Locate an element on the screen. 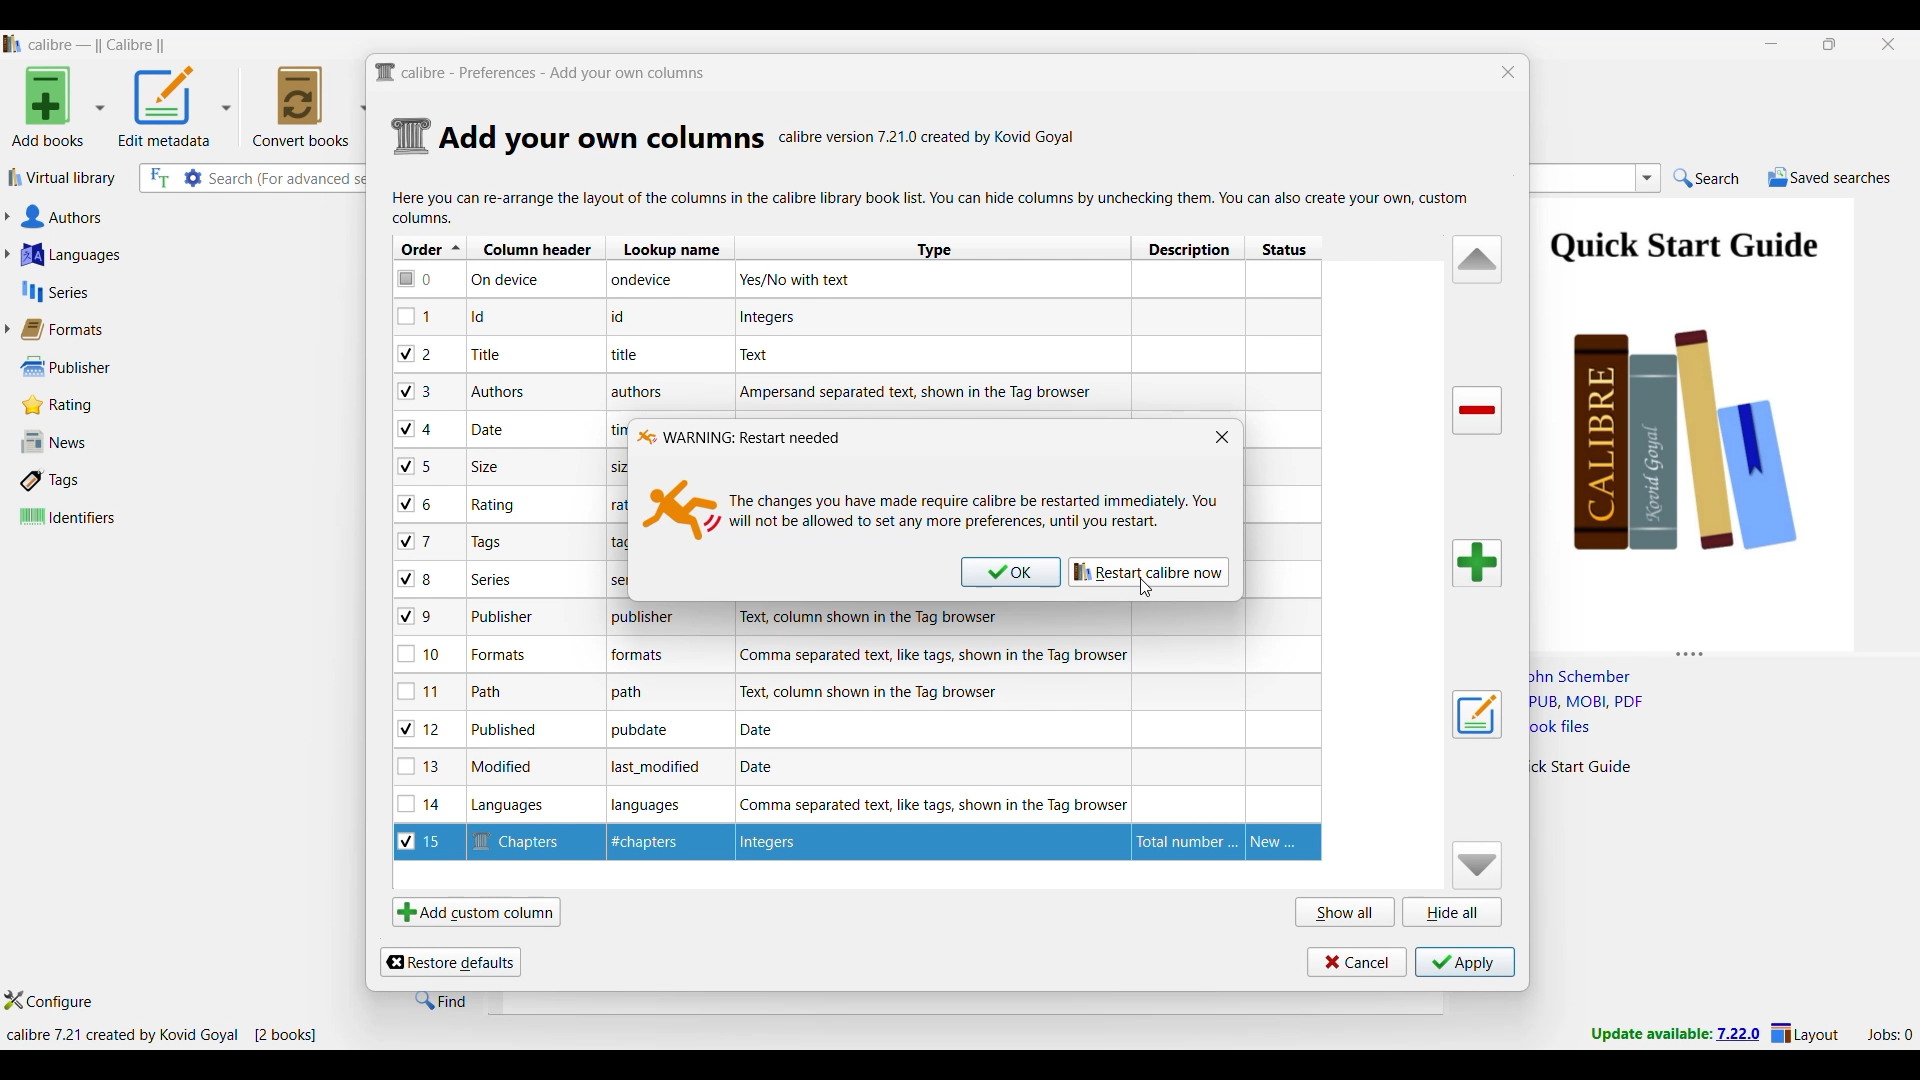 This screenshot has width=1920, height=1080. Authors is located at coordinates (158, 218).